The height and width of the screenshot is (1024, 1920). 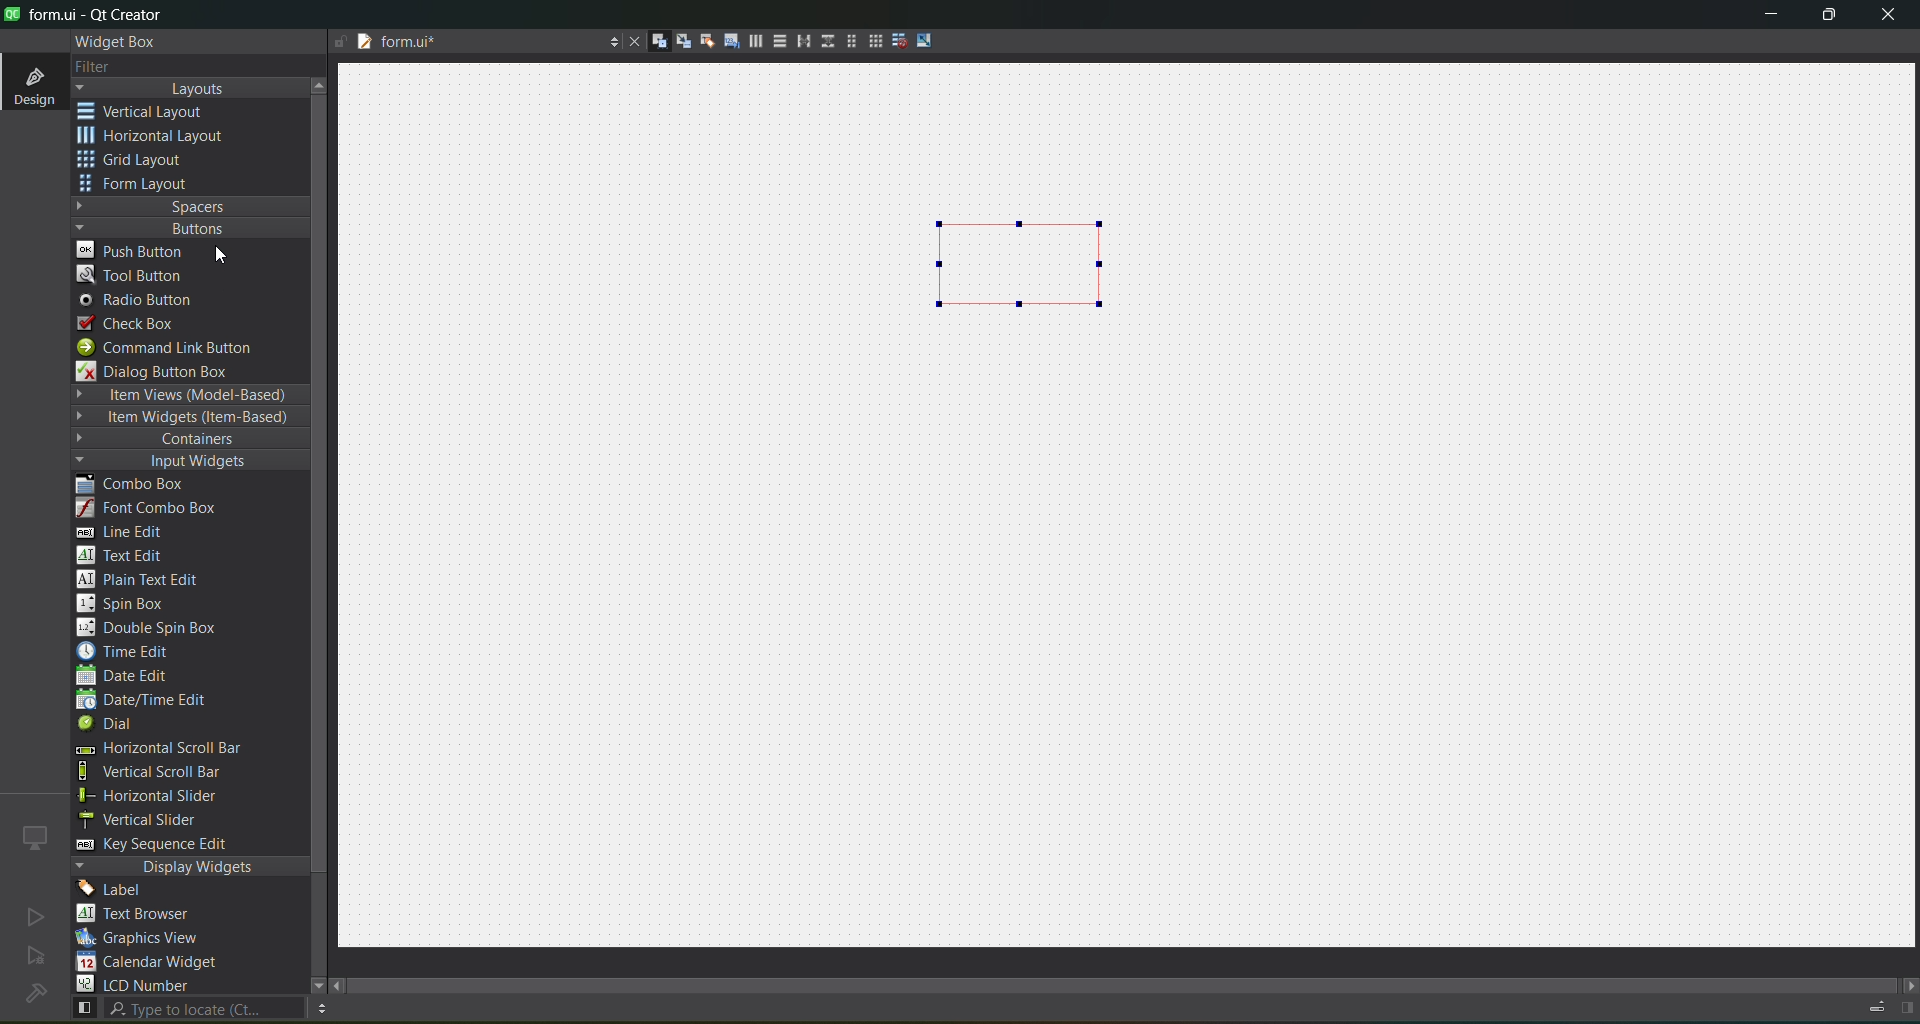 What do you see at coordinates (191, 206) in the screenshot?
I see `spaces` at bounding box center [191, 206].